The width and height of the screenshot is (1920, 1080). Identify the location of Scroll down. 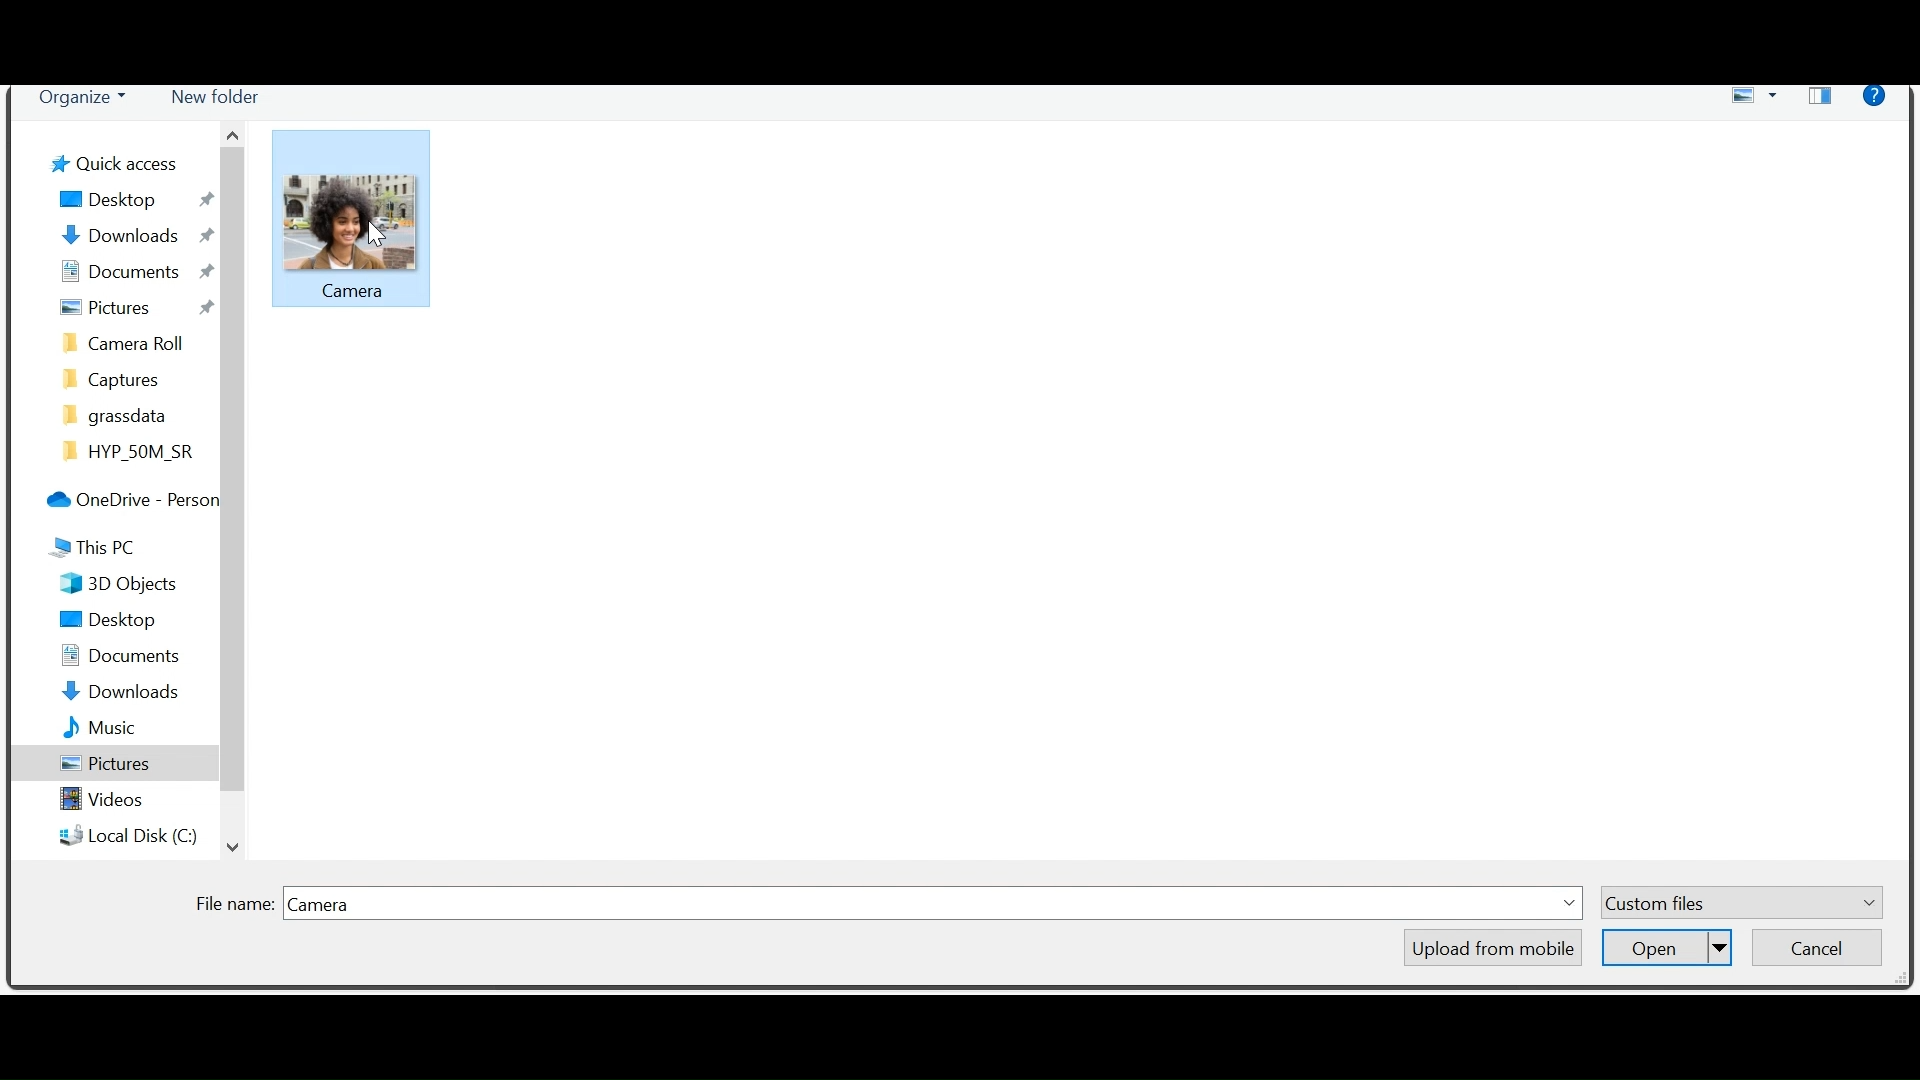
(230, 848).